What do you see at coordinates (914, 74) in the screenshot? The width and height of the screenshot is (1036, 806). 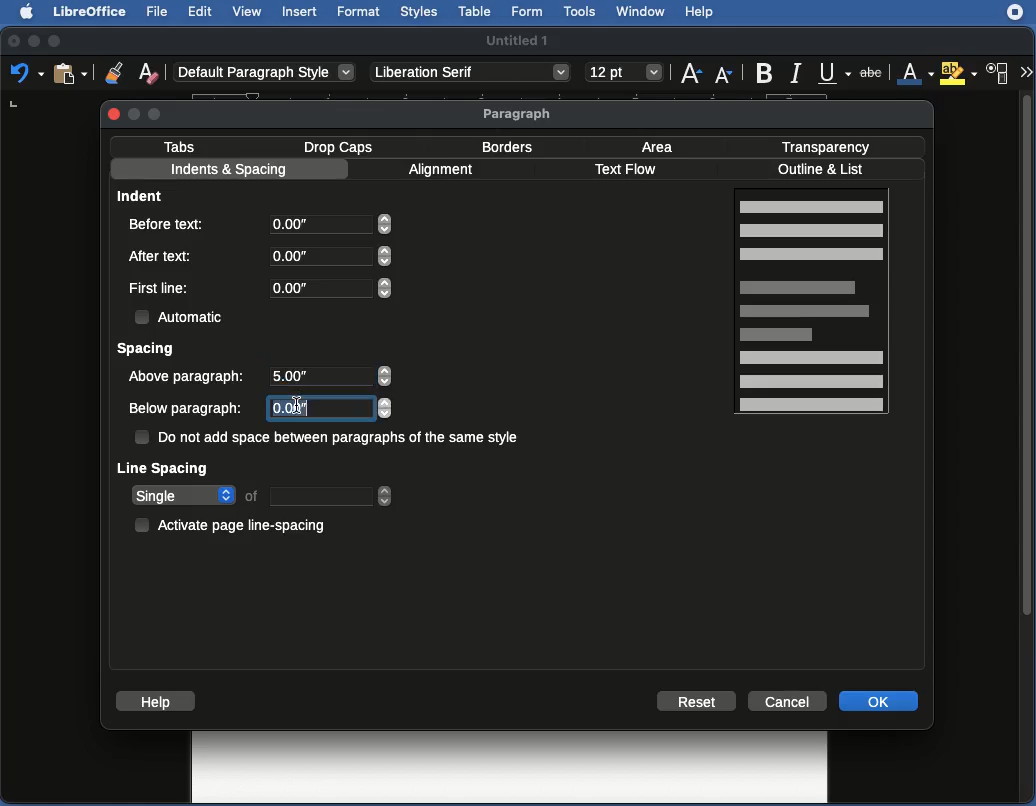 I see `Font color` at bounding box center [914, 74].